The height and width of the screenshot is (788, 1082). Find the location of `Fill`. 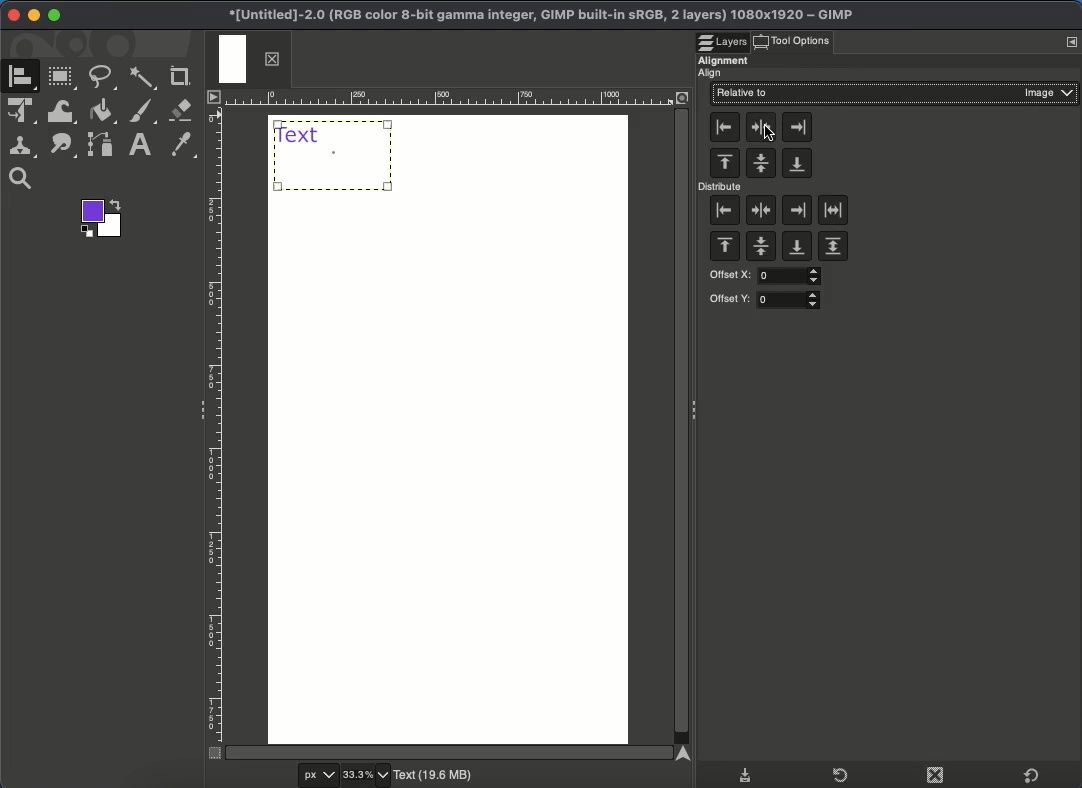

Fill is located at coordinates (101, 112).